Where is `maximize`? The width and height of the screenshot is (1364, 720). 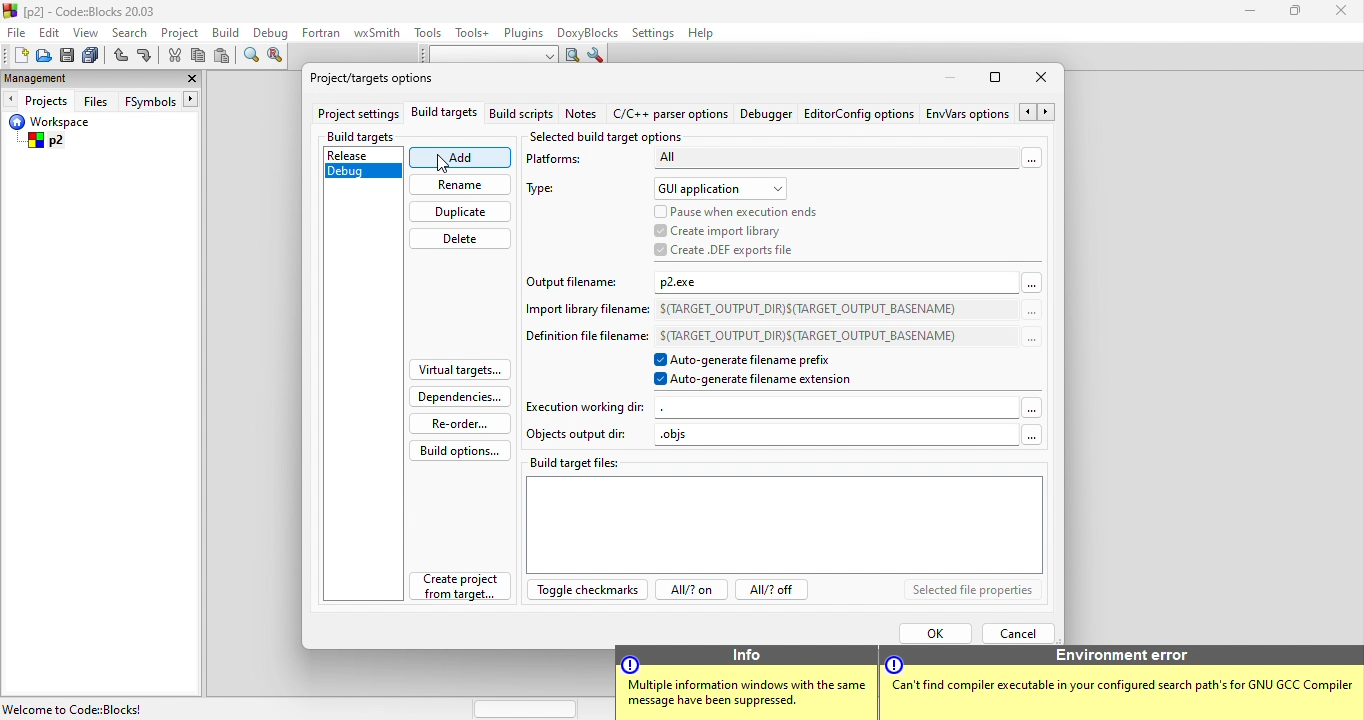 maximize is located at coordinates (995, 77).